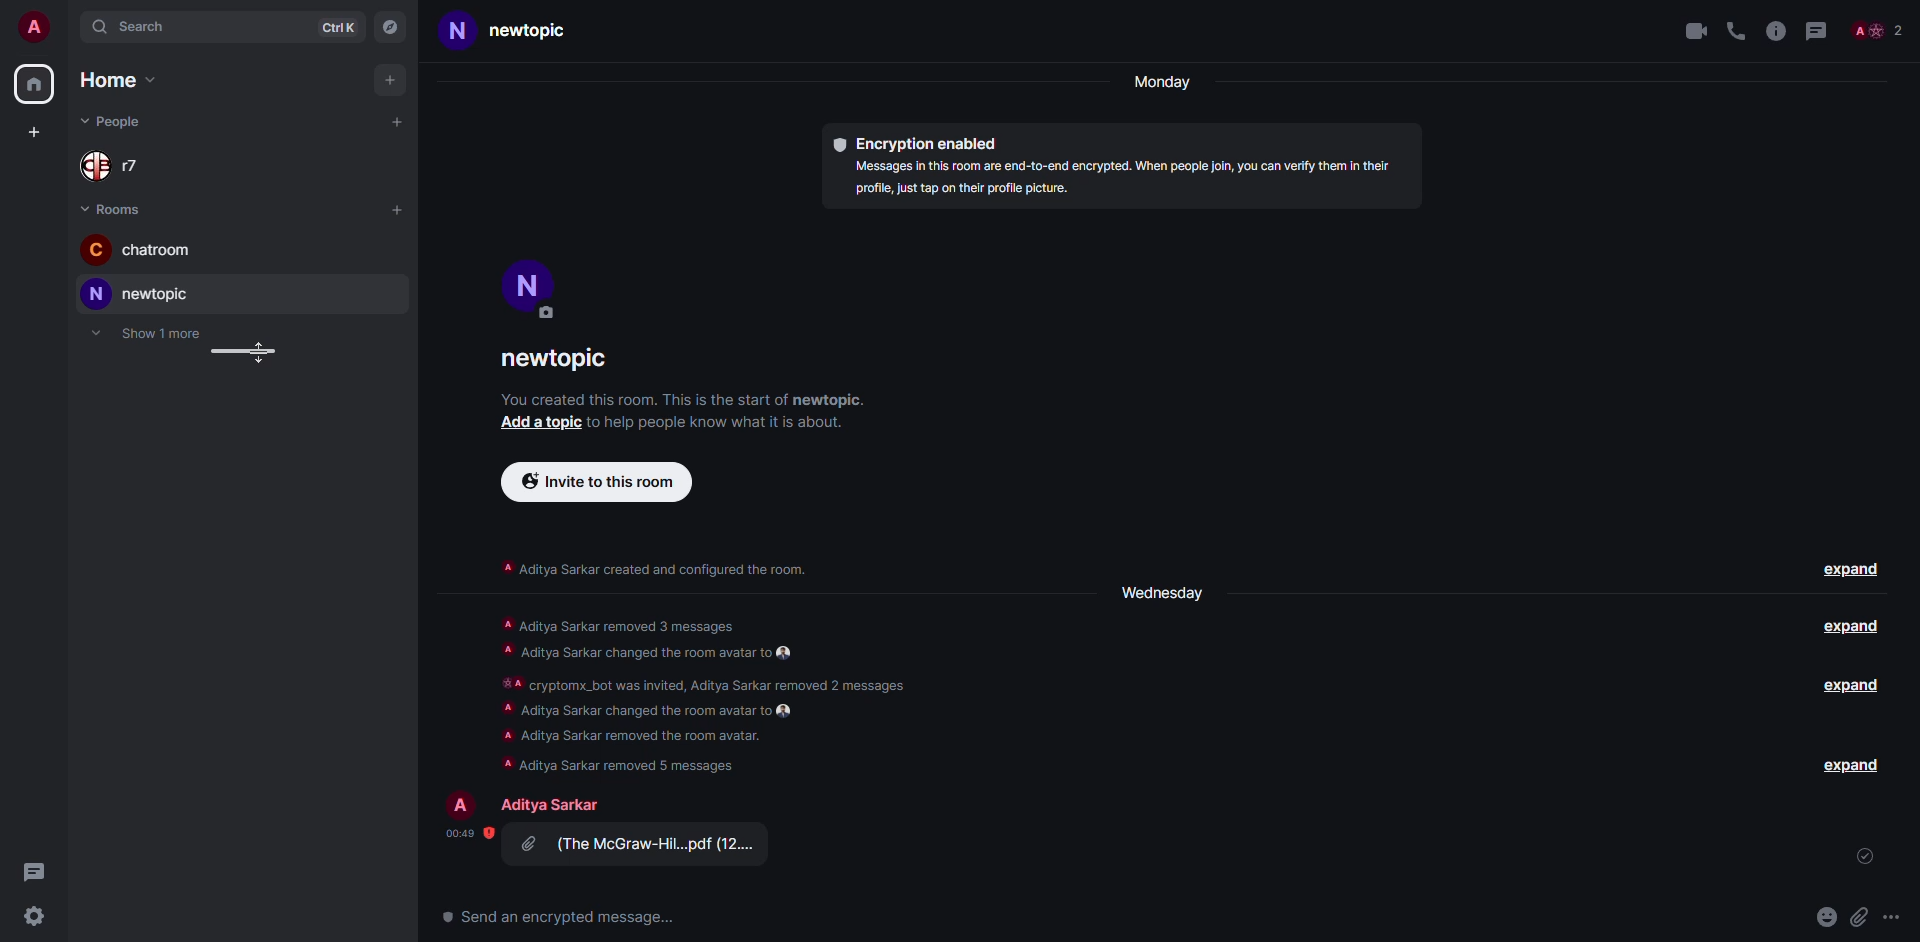 The image size is (1920, 942). What do you see at coordinates (700, 399) in the screenshot?
I see `‘You created this room. This is the start of newtopic.` at bounding box center [700, 399].